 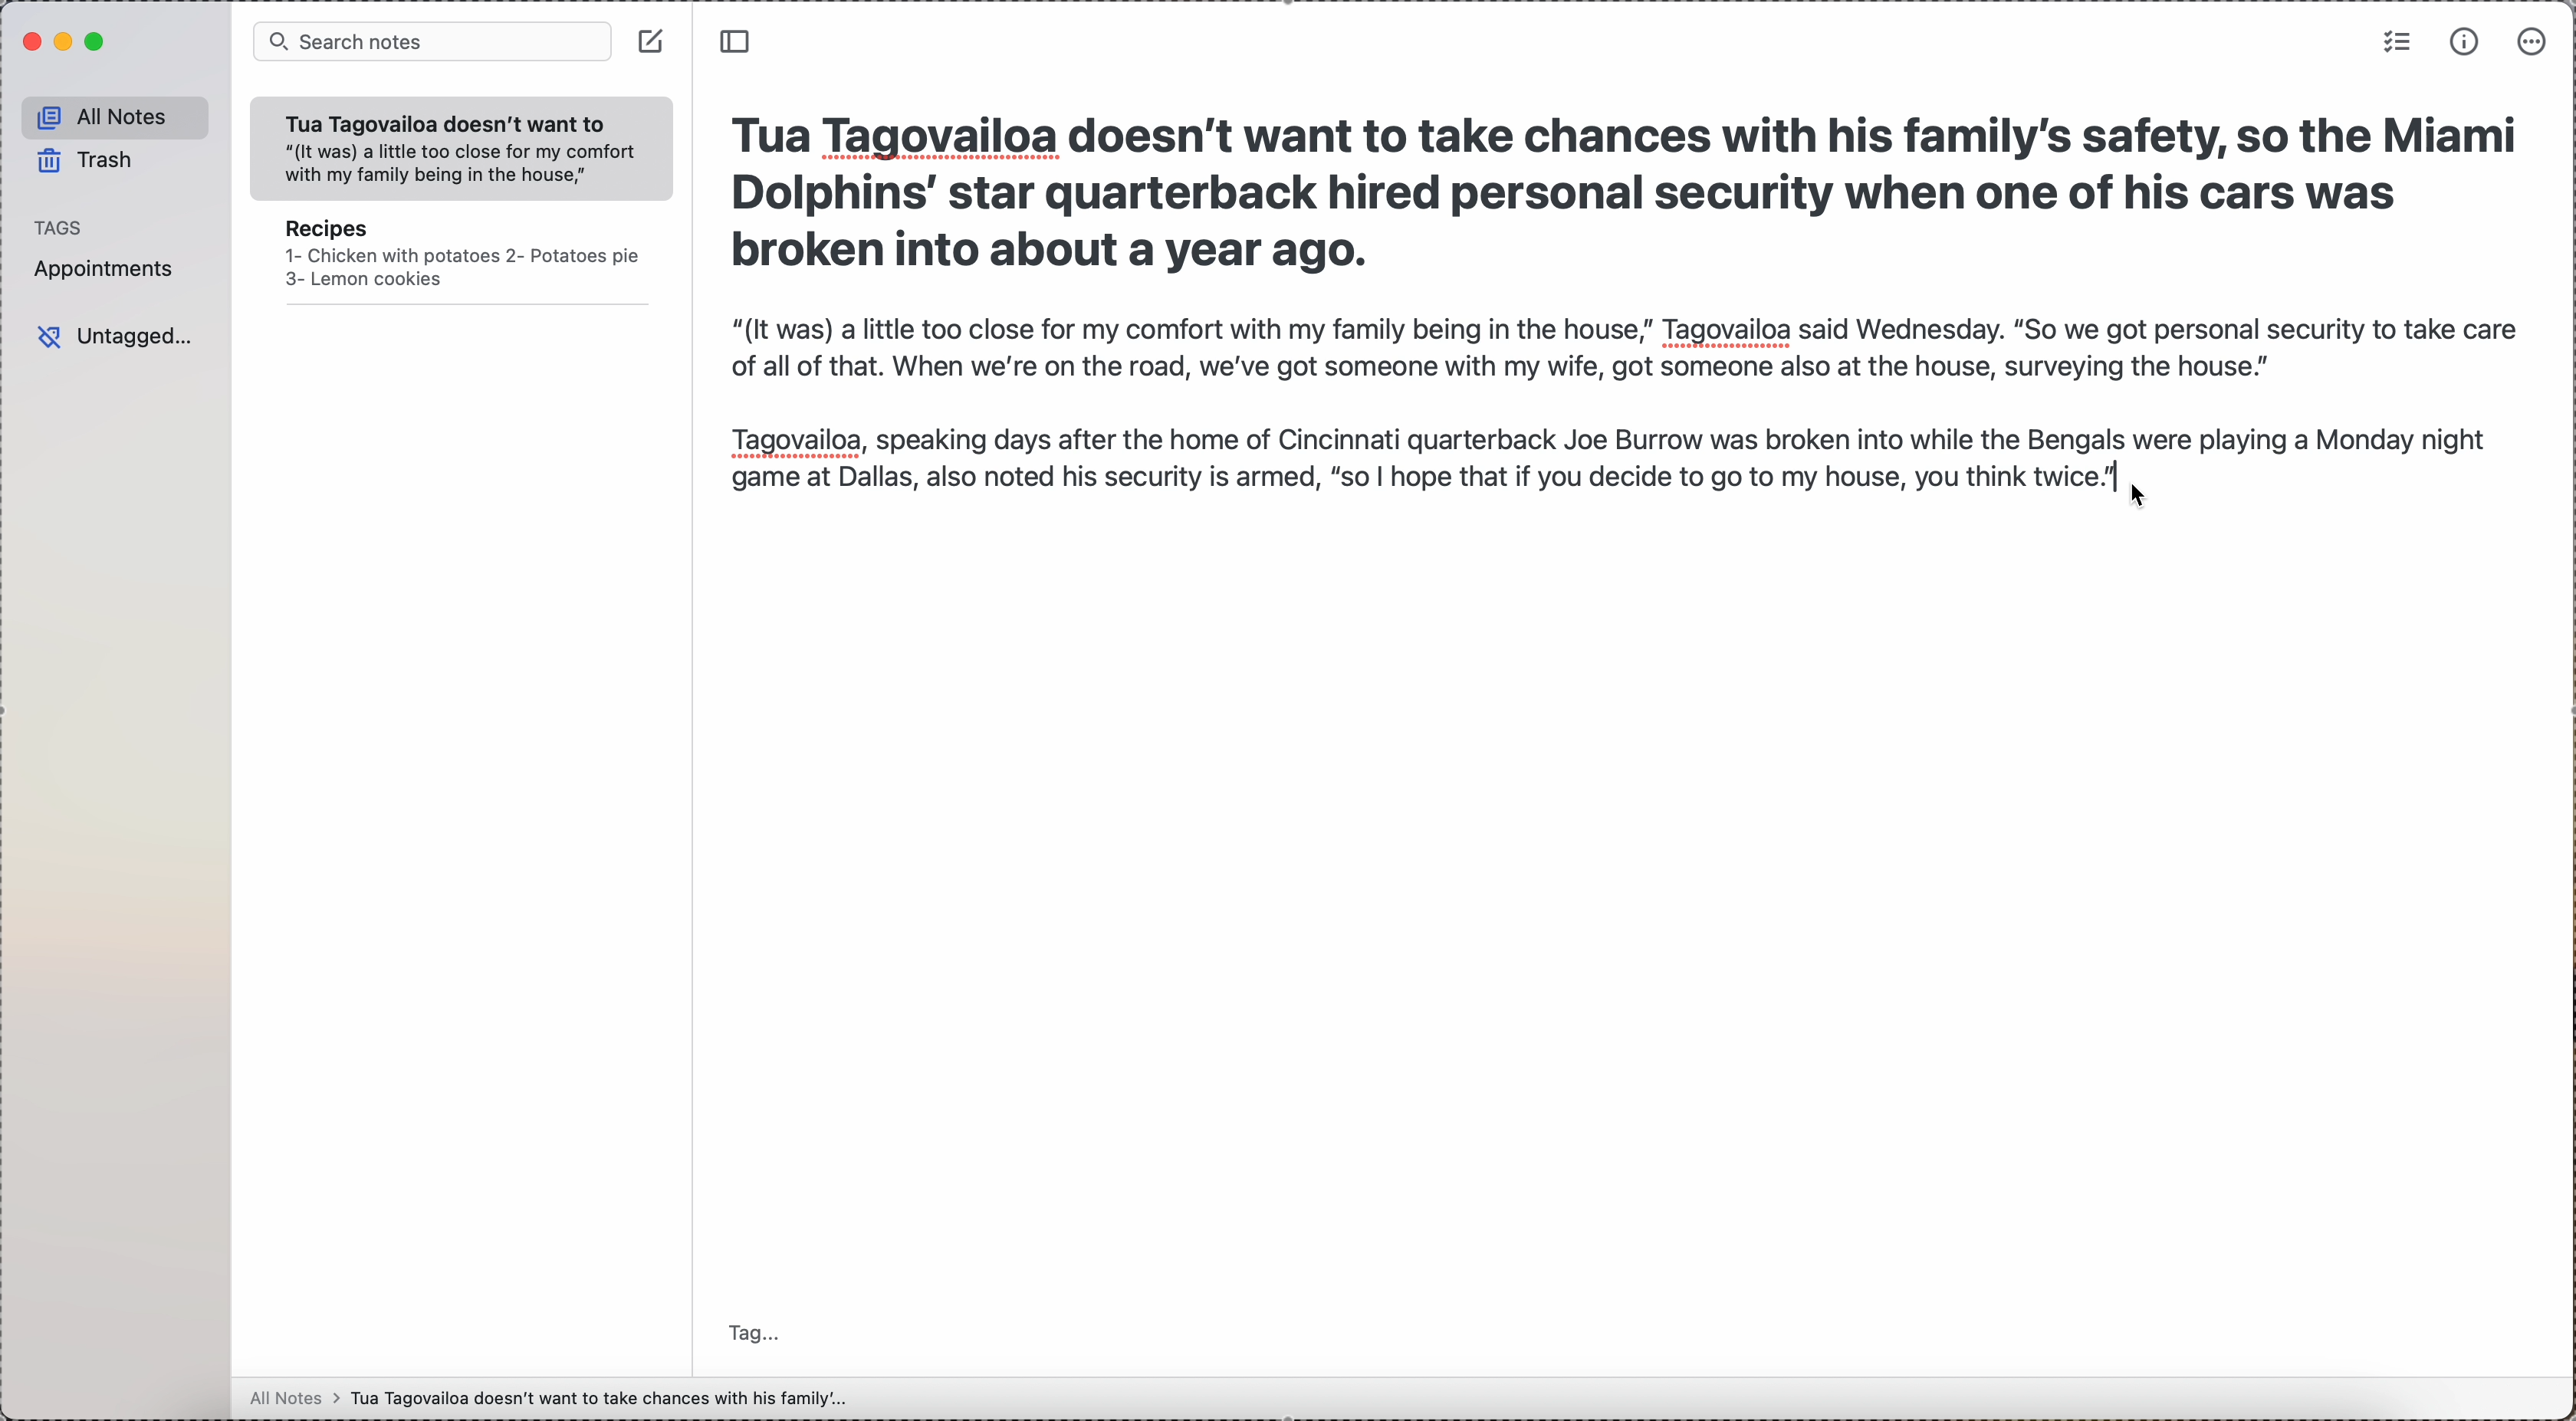 I want to click on search bar, so click(x=433, y=41).